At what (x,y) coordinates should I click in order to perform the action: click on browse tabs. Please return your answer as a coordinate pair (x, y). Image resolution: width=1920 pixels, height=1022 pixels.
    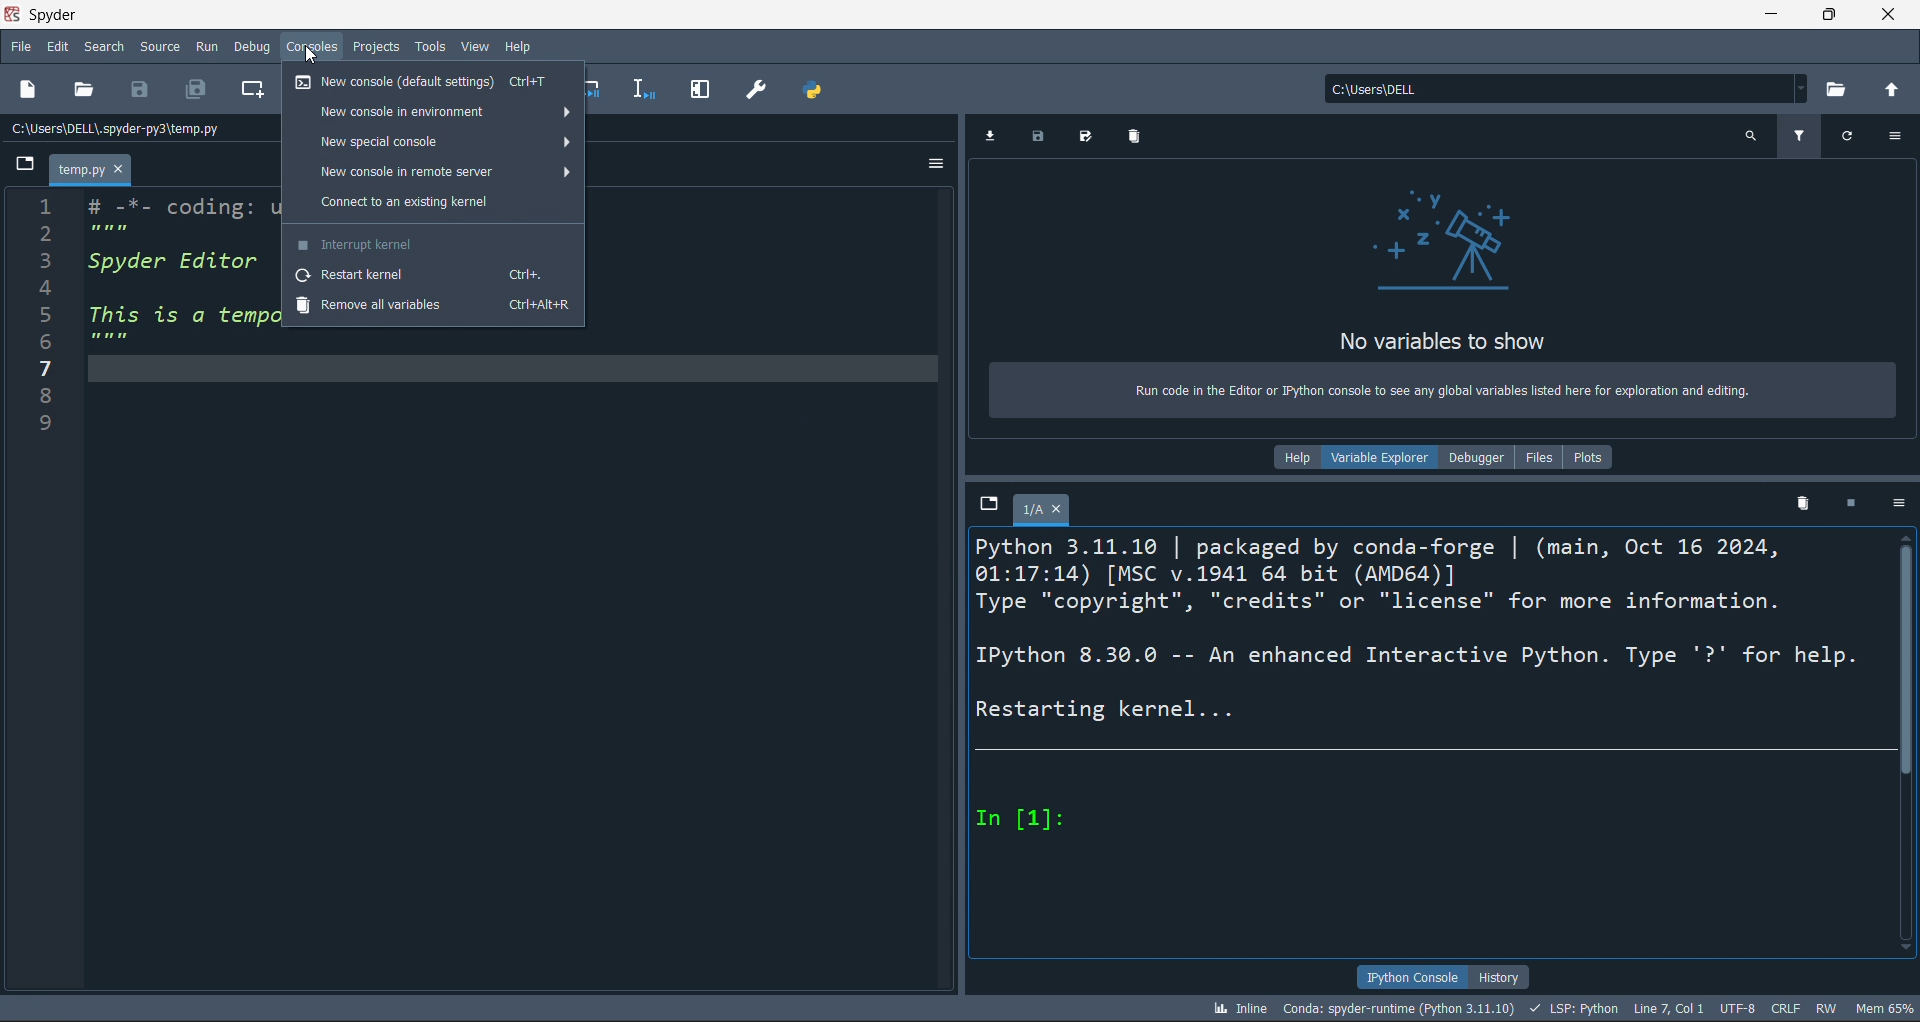
    Looking at the image, I should click on (988, 506).